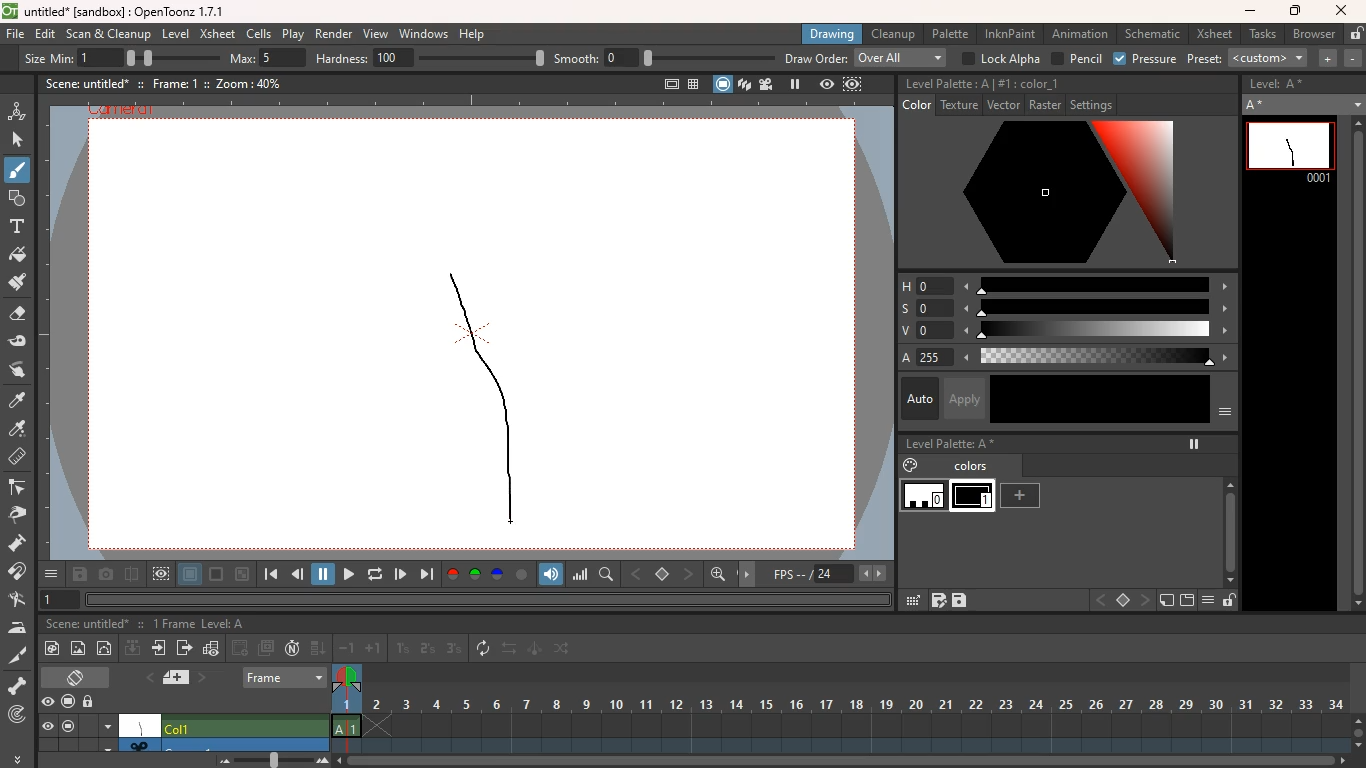 Image resolution: width=1366 pixels, height=768 pixels. I want to click on 0 Frames, so click(173, 624).